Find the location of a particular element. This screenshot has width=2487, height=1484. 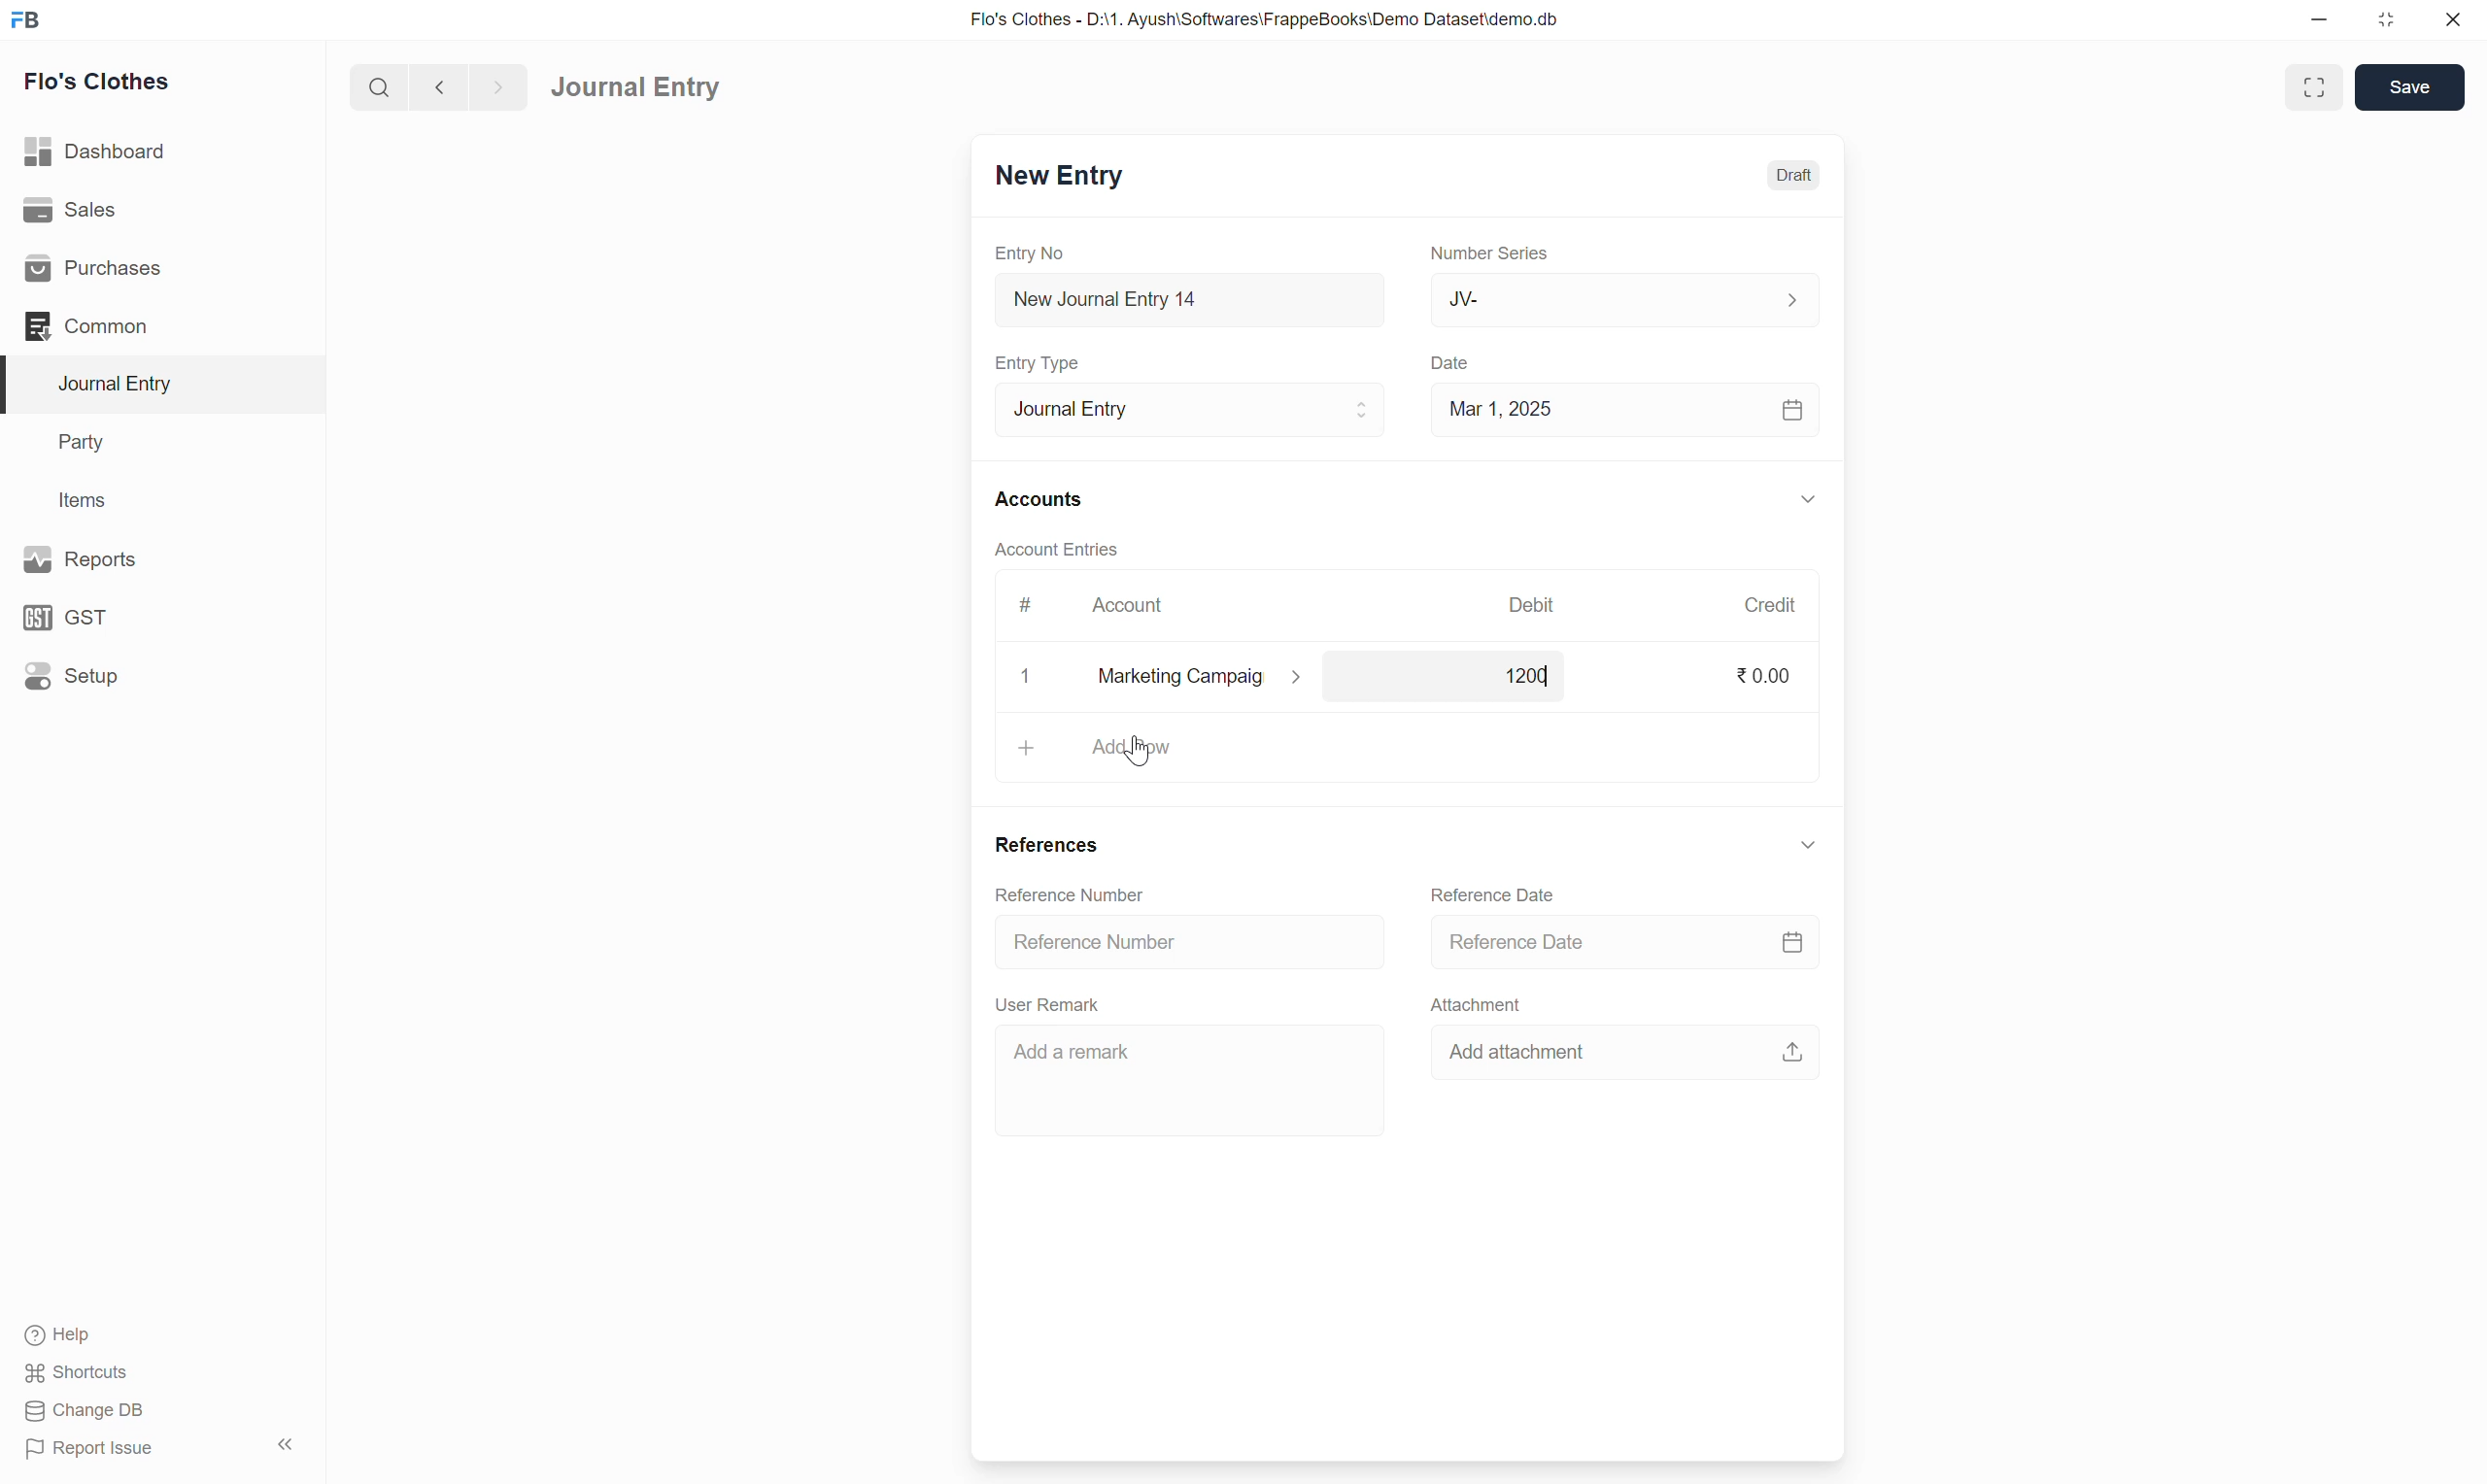

New Entry is located at coordinates (1059, 173).